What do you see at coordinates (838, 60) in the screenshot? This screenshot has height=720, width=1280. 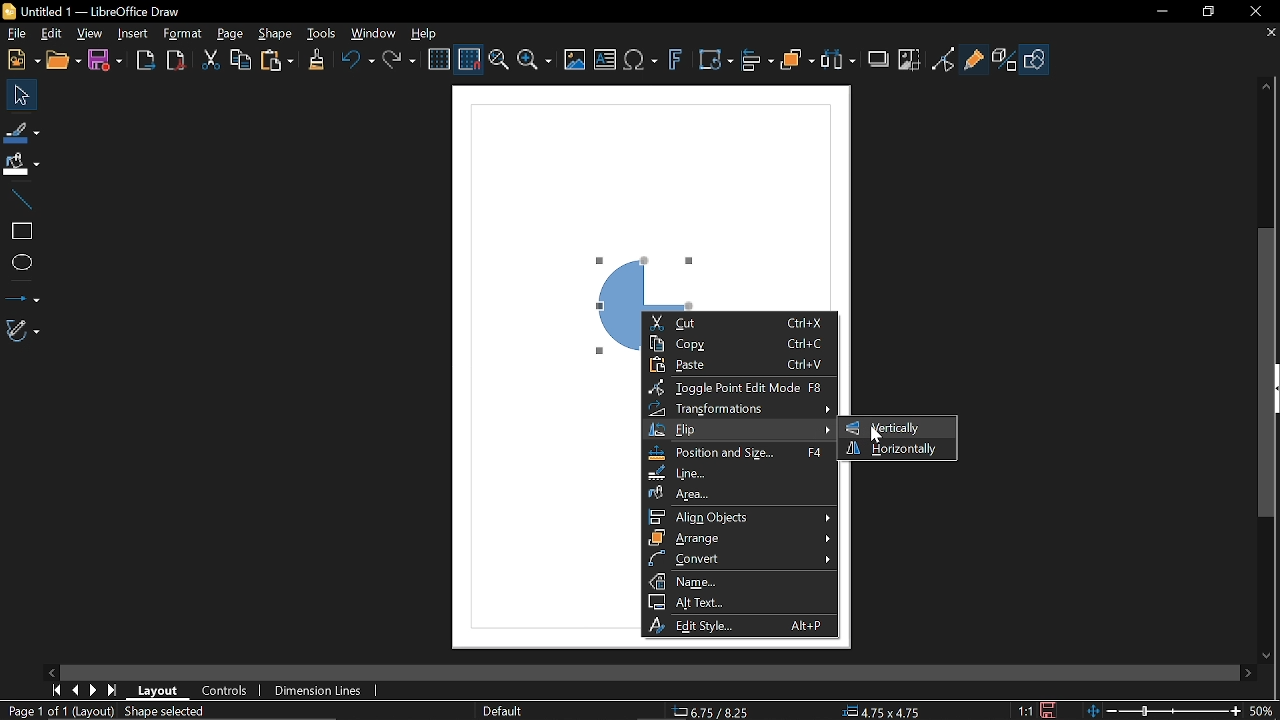 I see `Select at least three object to distribute` at bounding box center [838, 60].